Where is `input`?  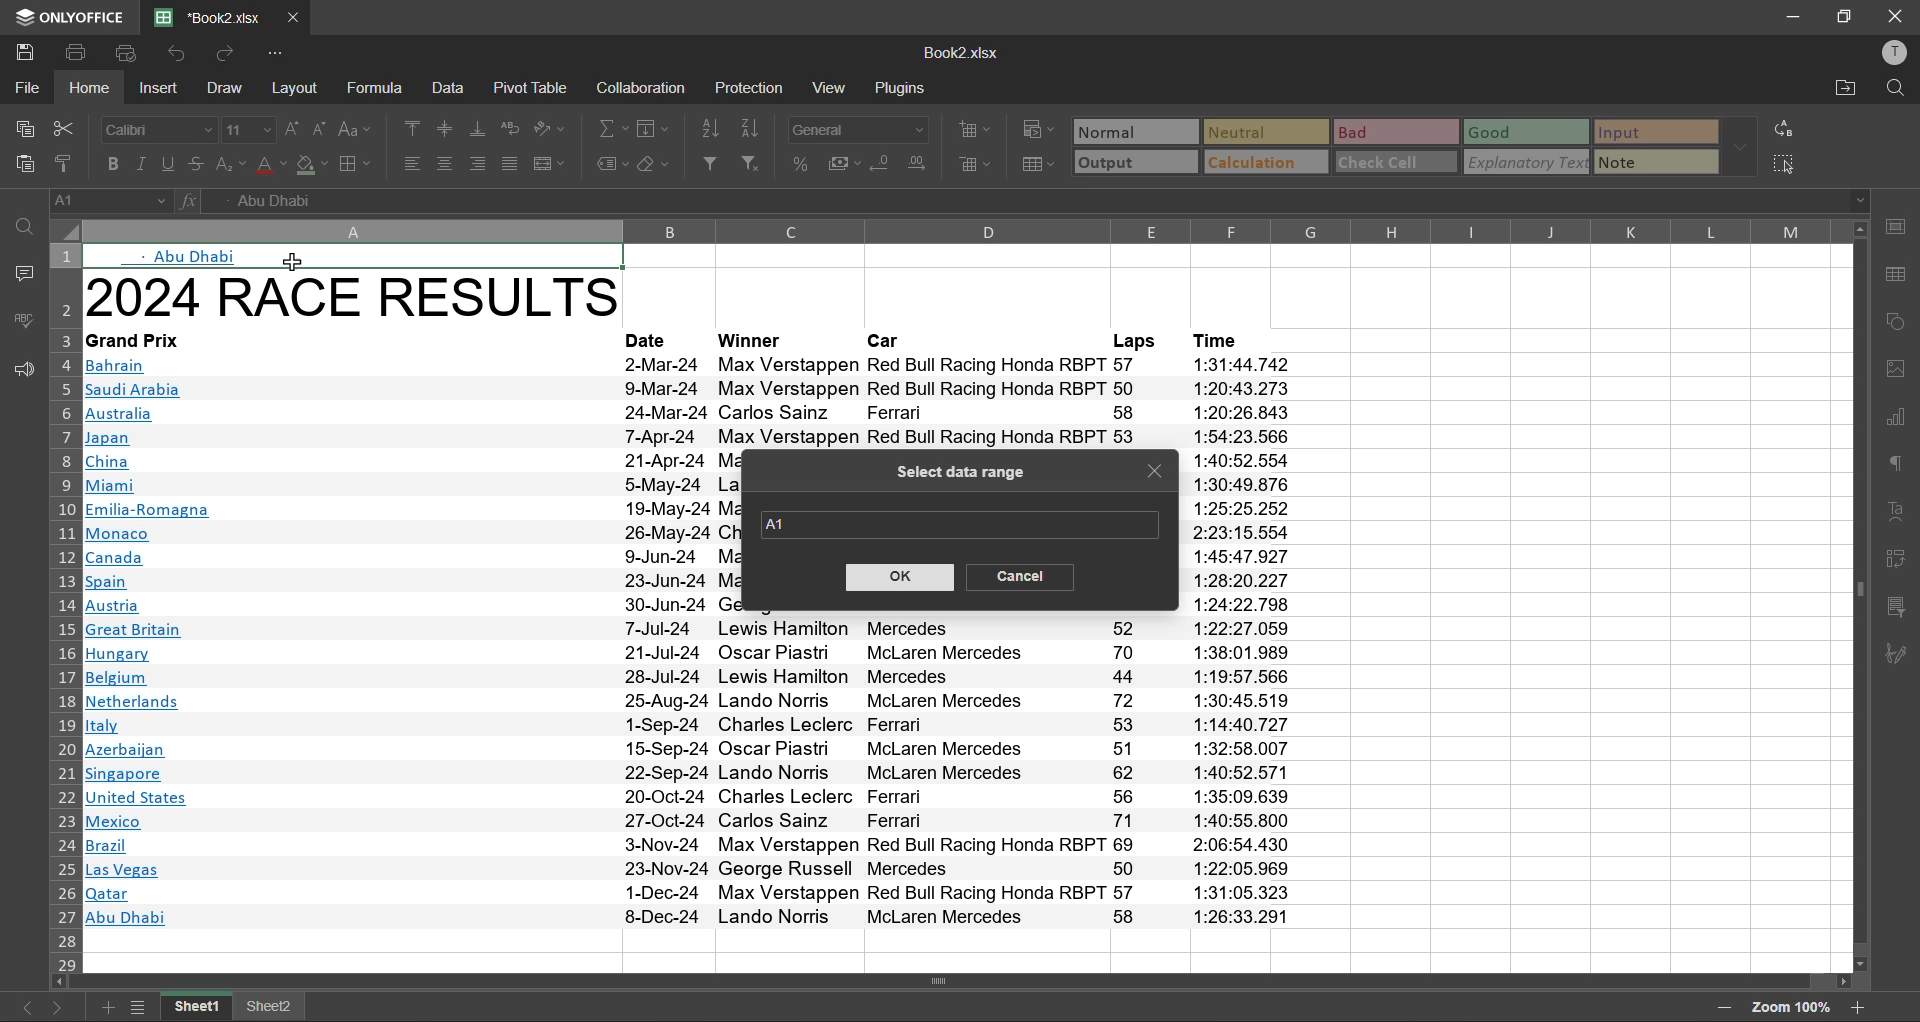
input is located at coordinates (1640, 132).